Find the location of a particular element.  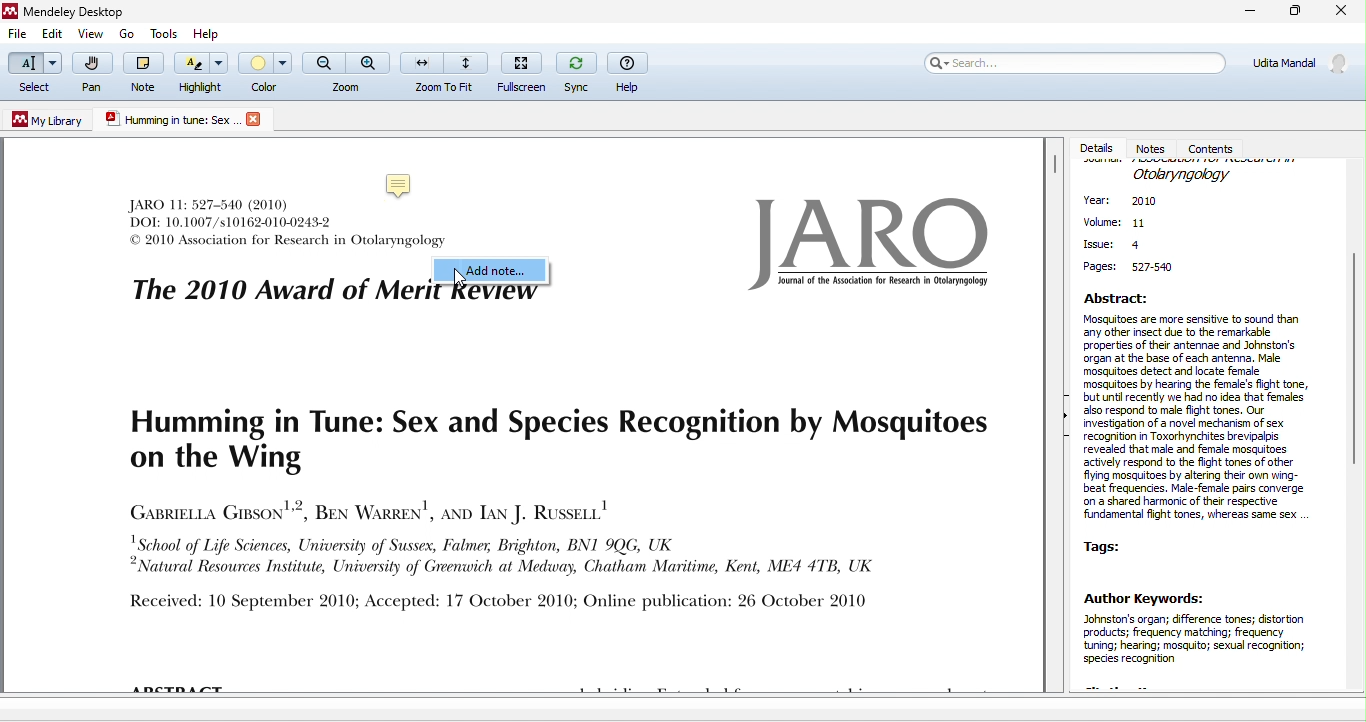

sync is located at coordinates (574, 71).